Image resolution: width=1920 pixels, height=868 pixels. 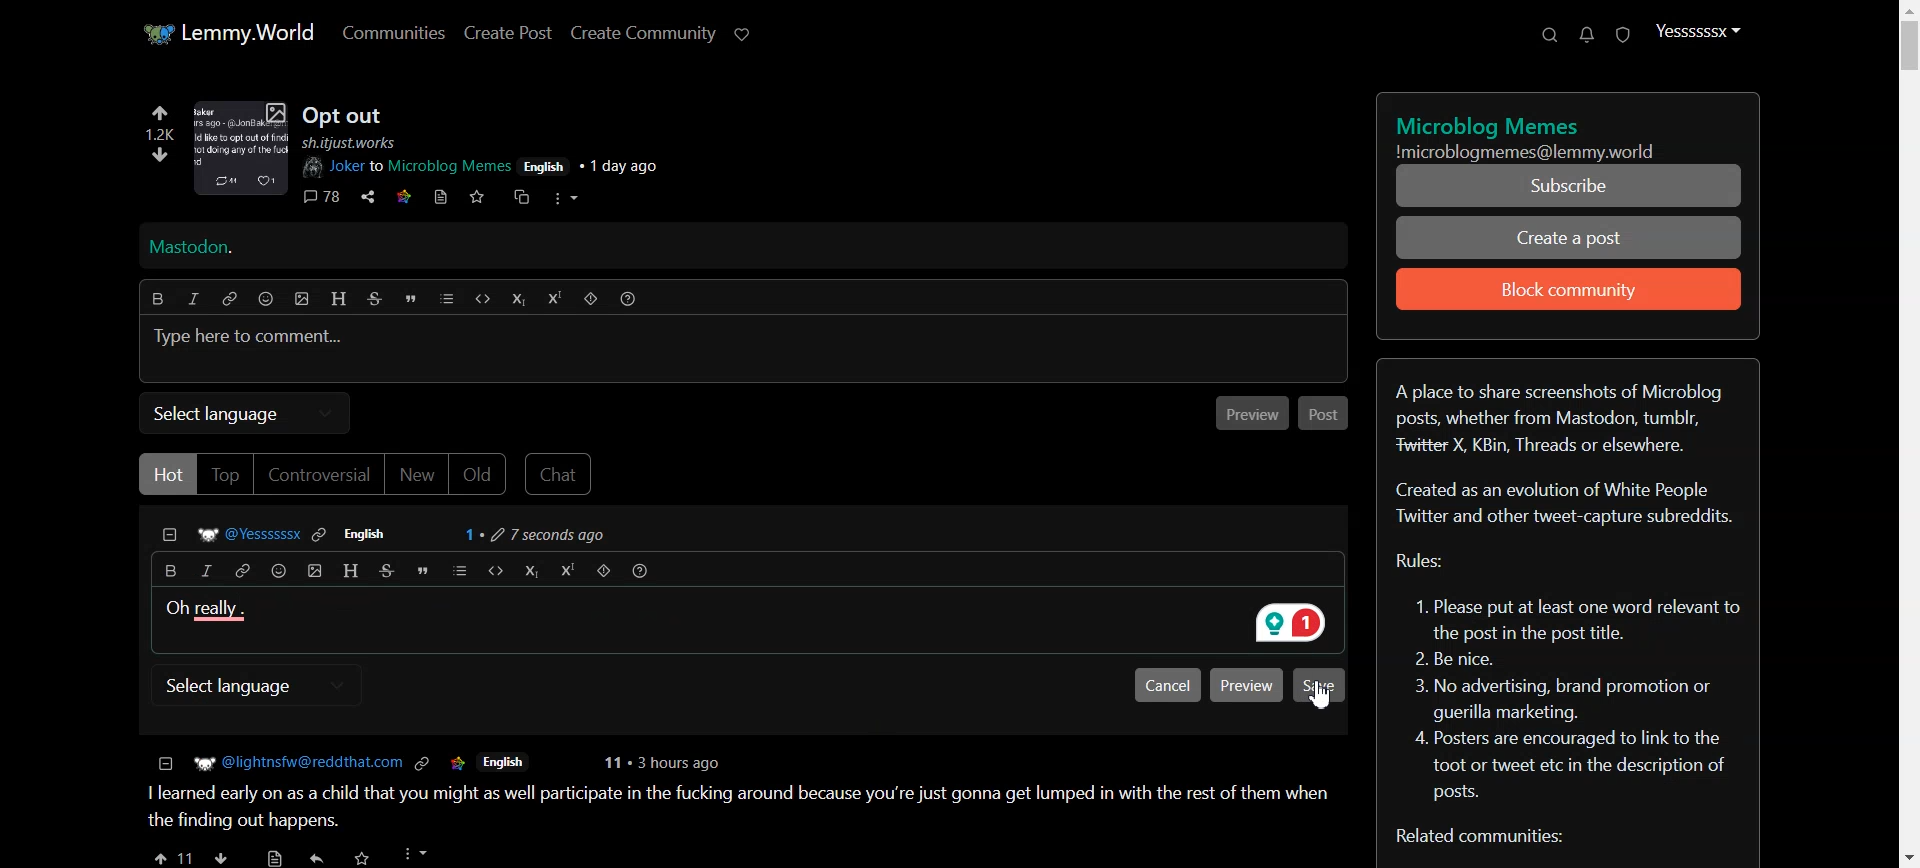 What do you see at coordinates (168, 570) in the screenshot?
I see `Bold ` at bounding box center [168, 570].